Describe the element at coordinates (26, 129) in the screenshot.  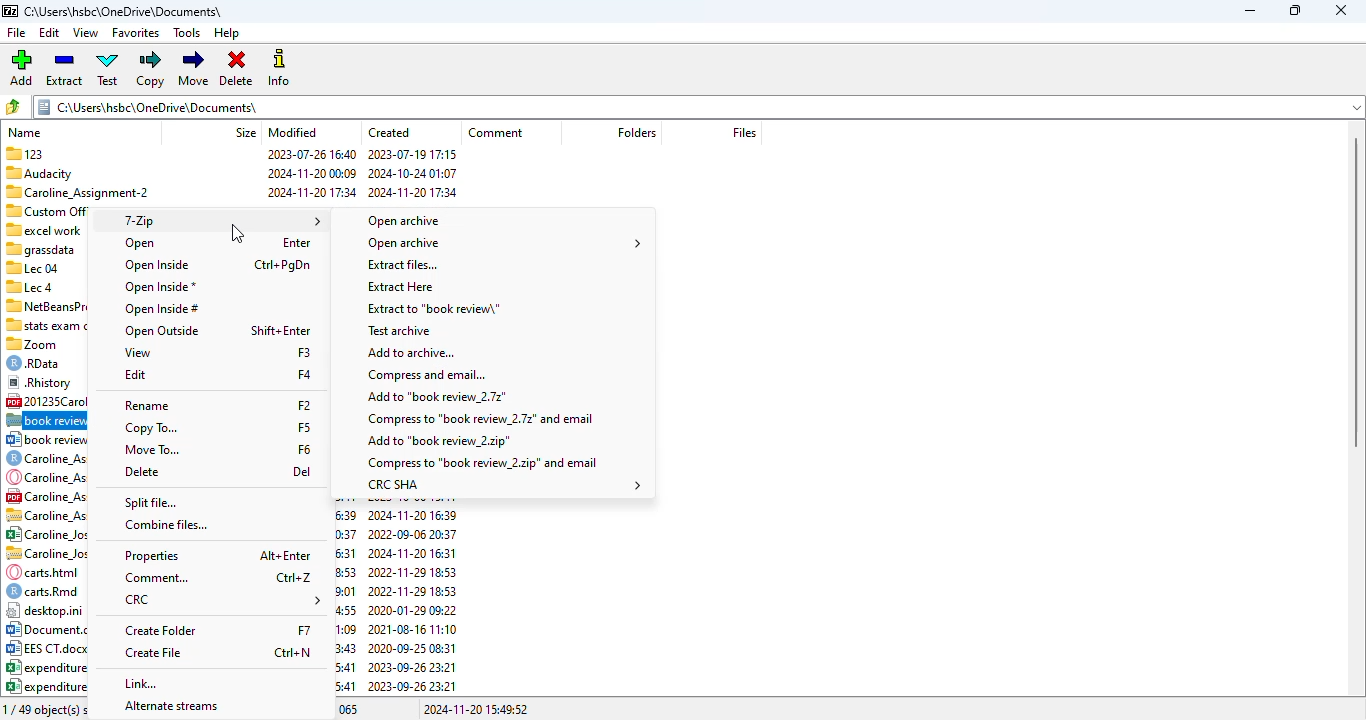
I see `name` at that location.